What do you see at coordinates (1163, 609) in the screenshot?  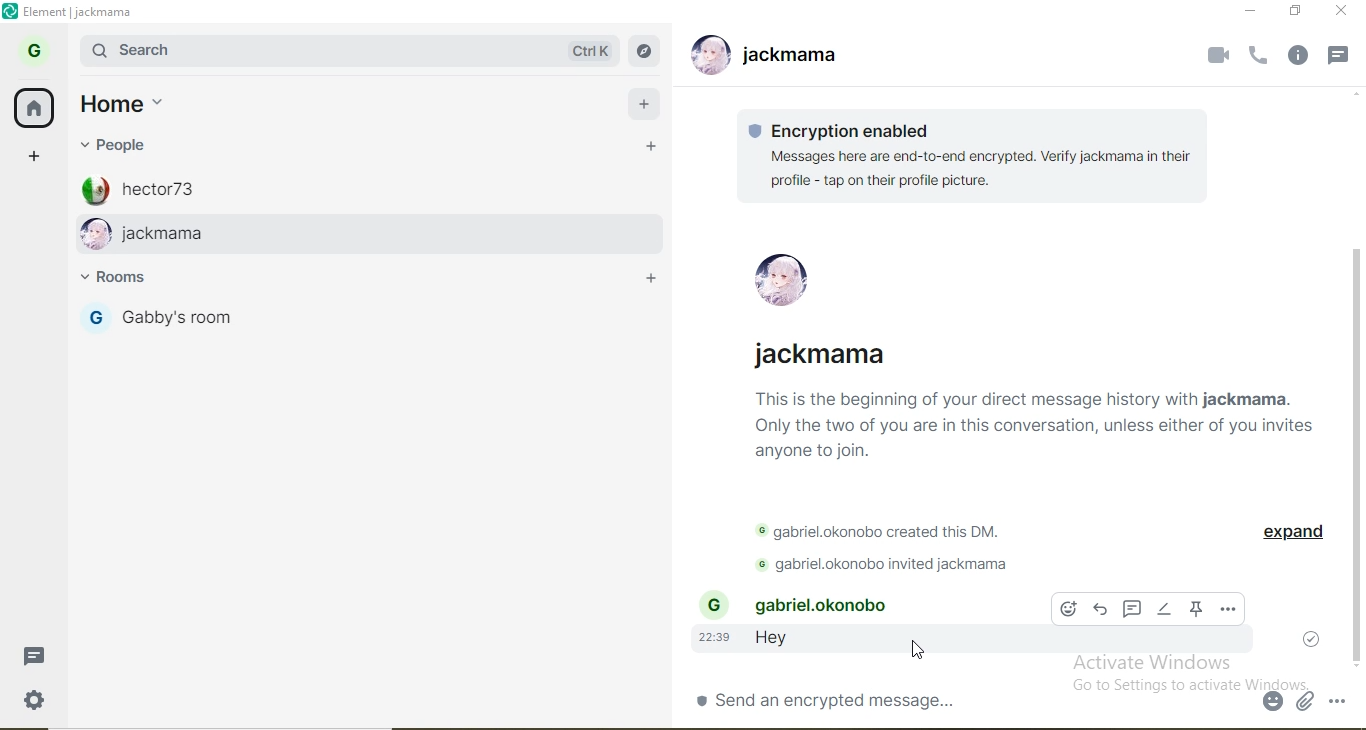 I see `edit` at bounding box center [1163, 609].